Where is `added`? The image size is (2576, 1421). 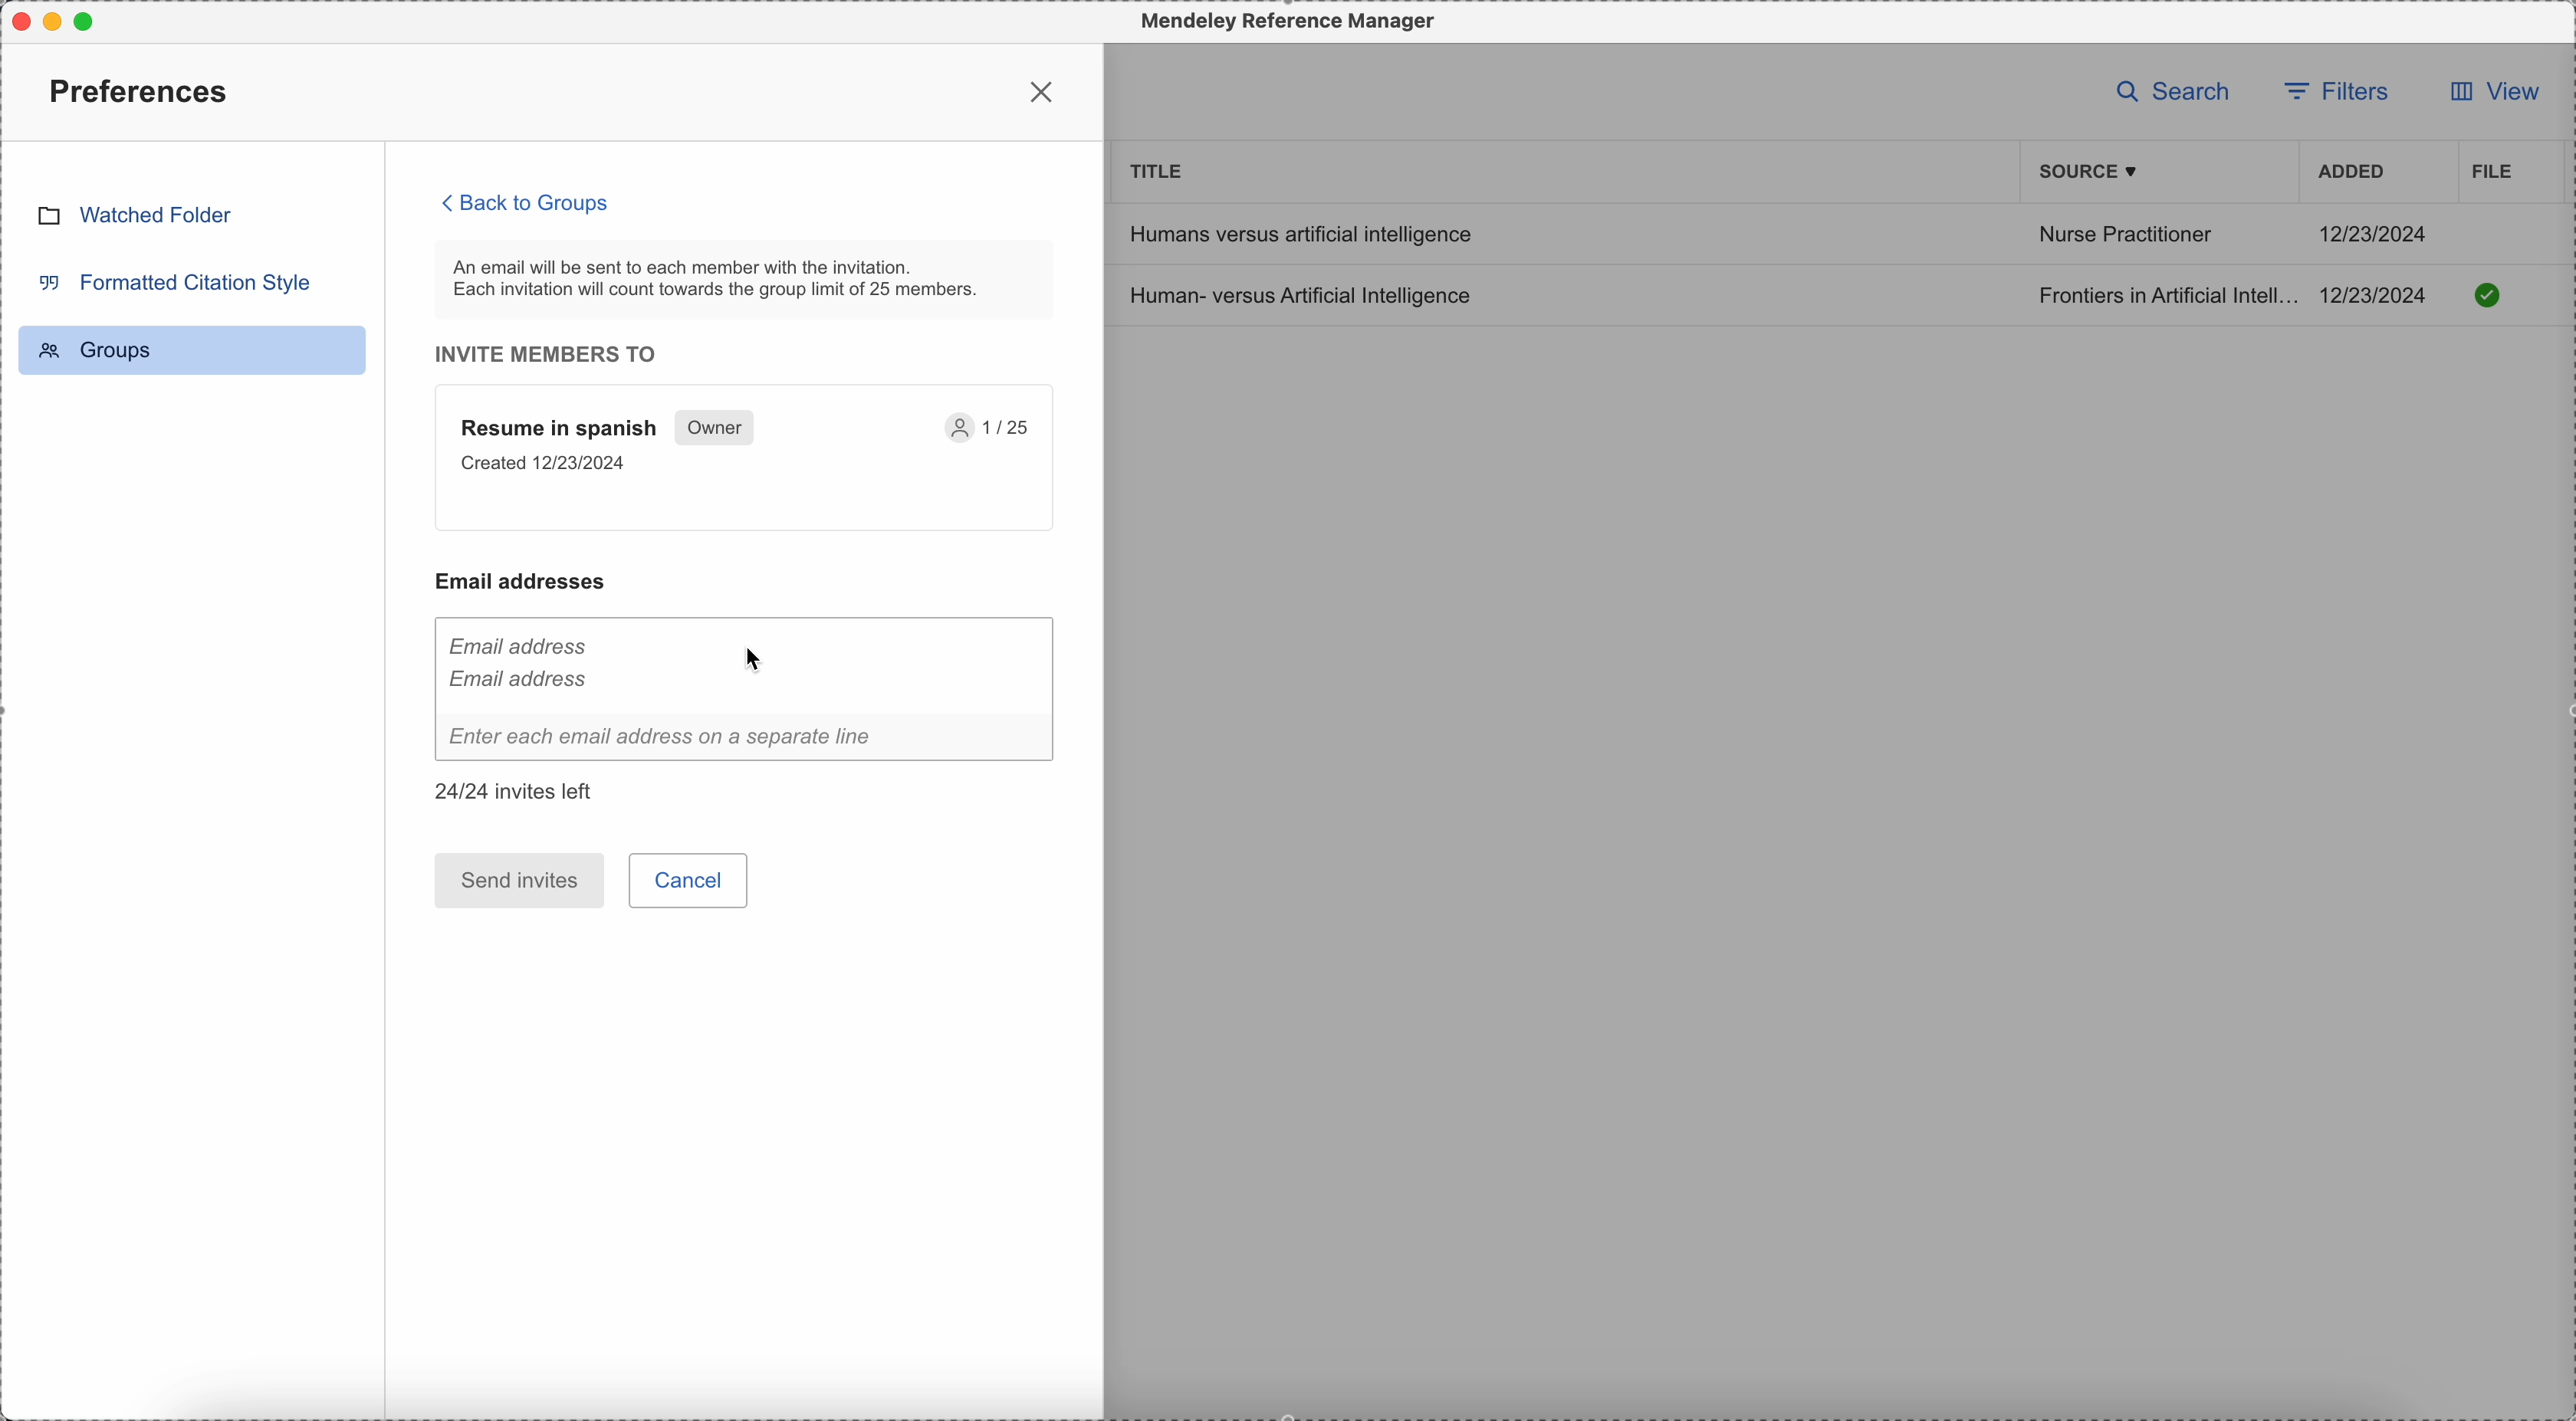 added is located at coordinates (2352, 174).